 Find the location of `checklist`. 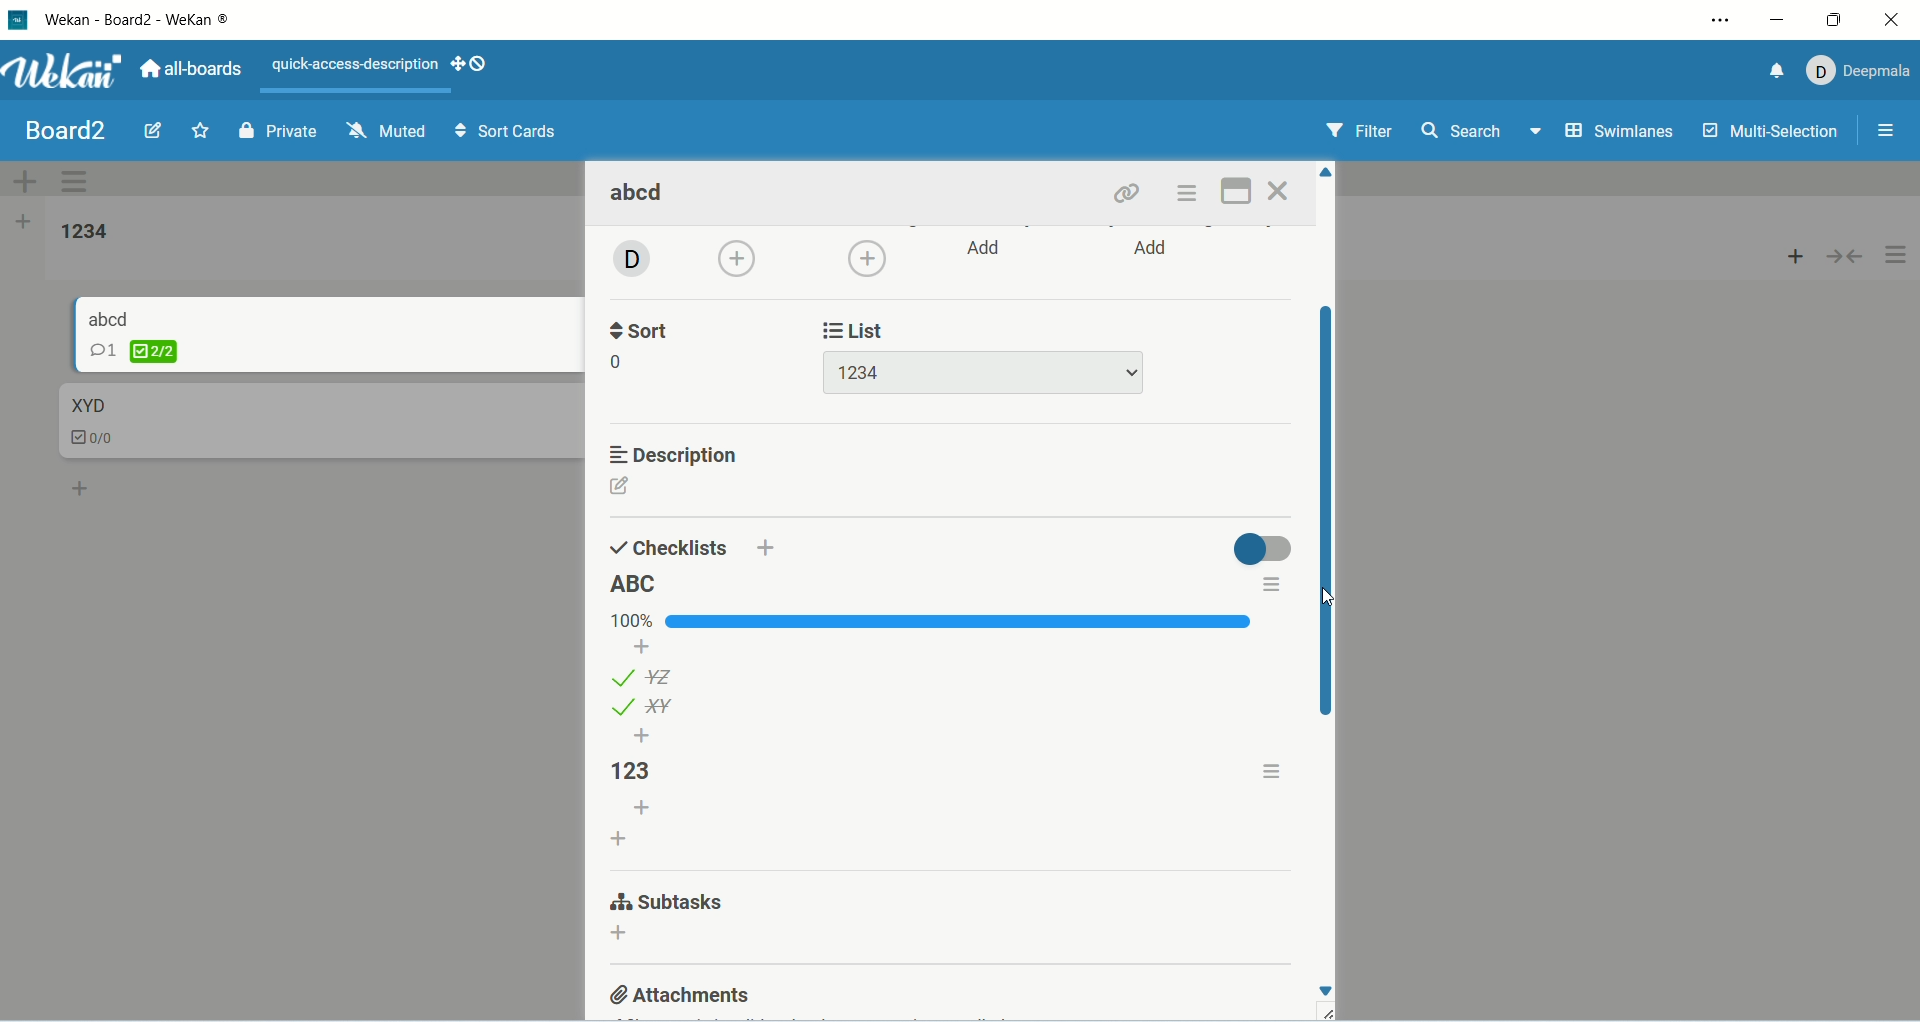

checklist is located at coordinates (133, 351).